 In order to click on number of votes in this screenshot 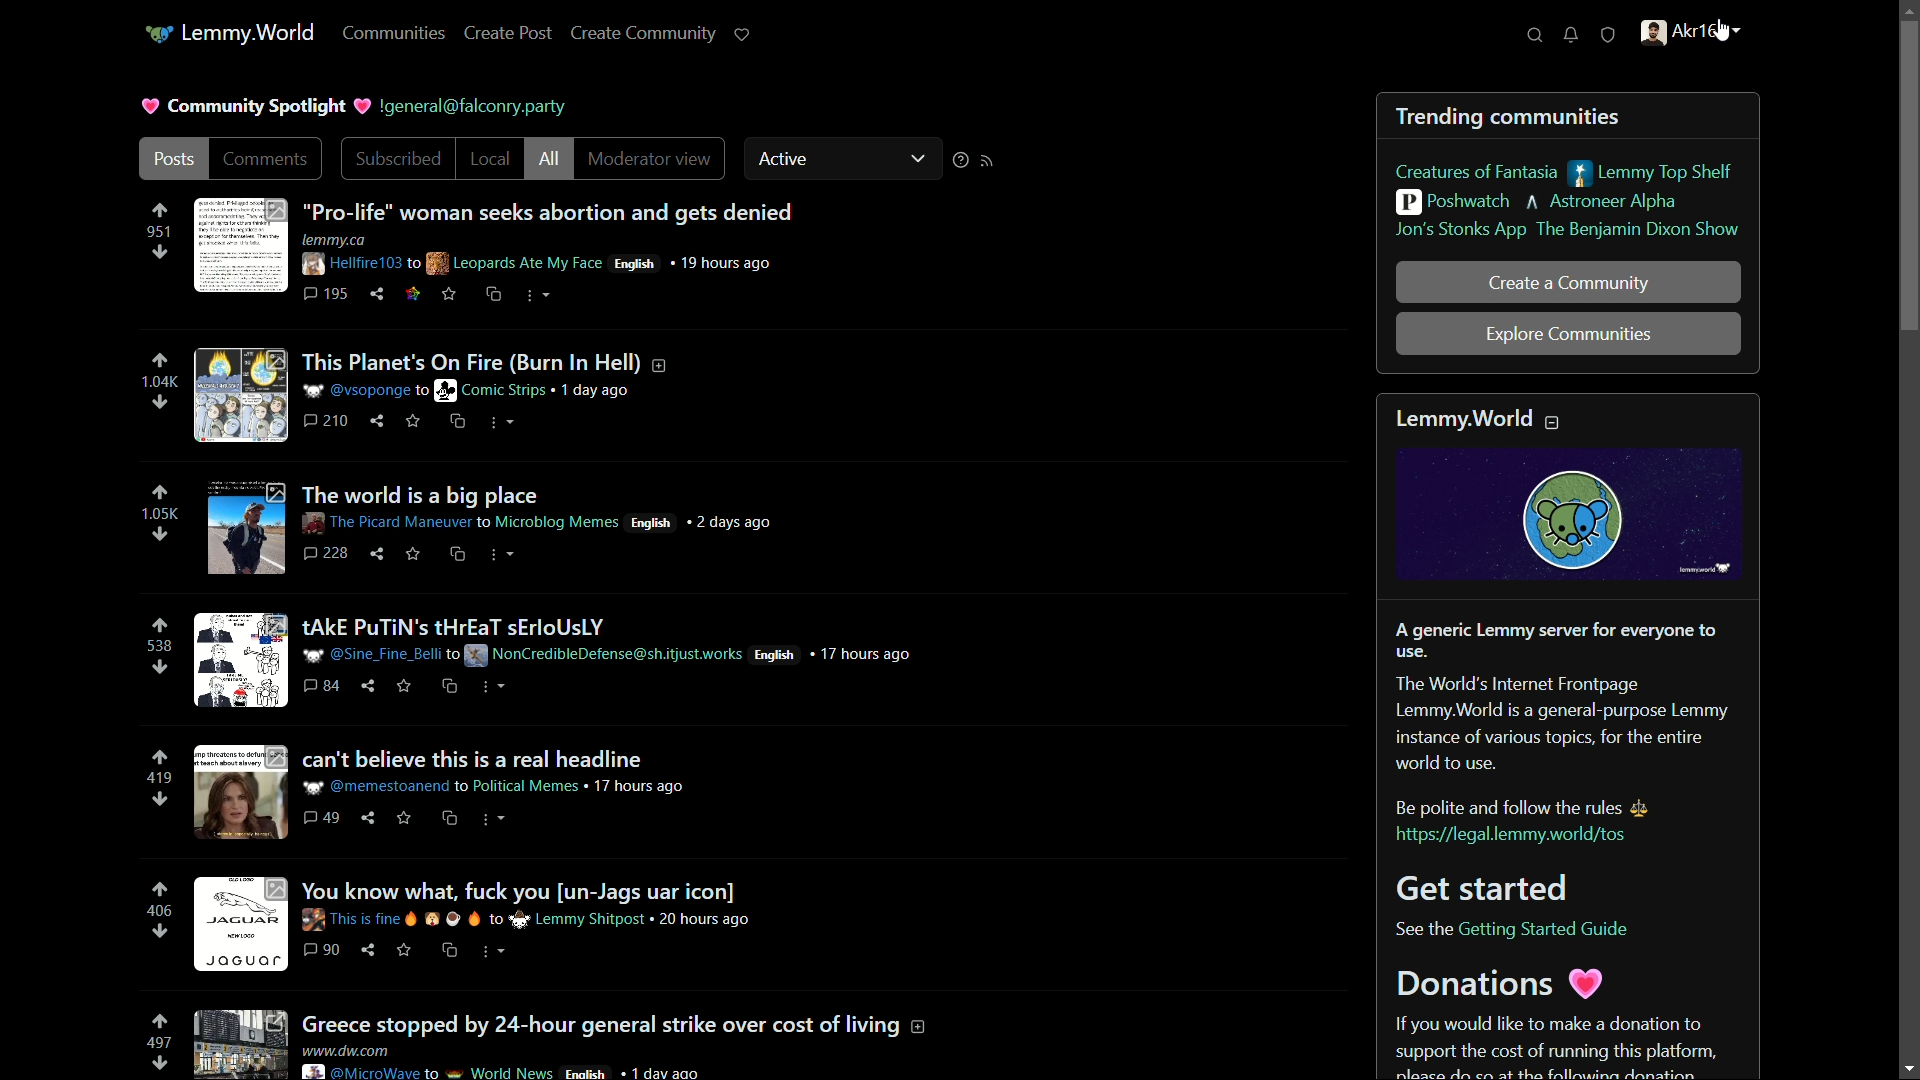, I will do `click(159, 513)`.